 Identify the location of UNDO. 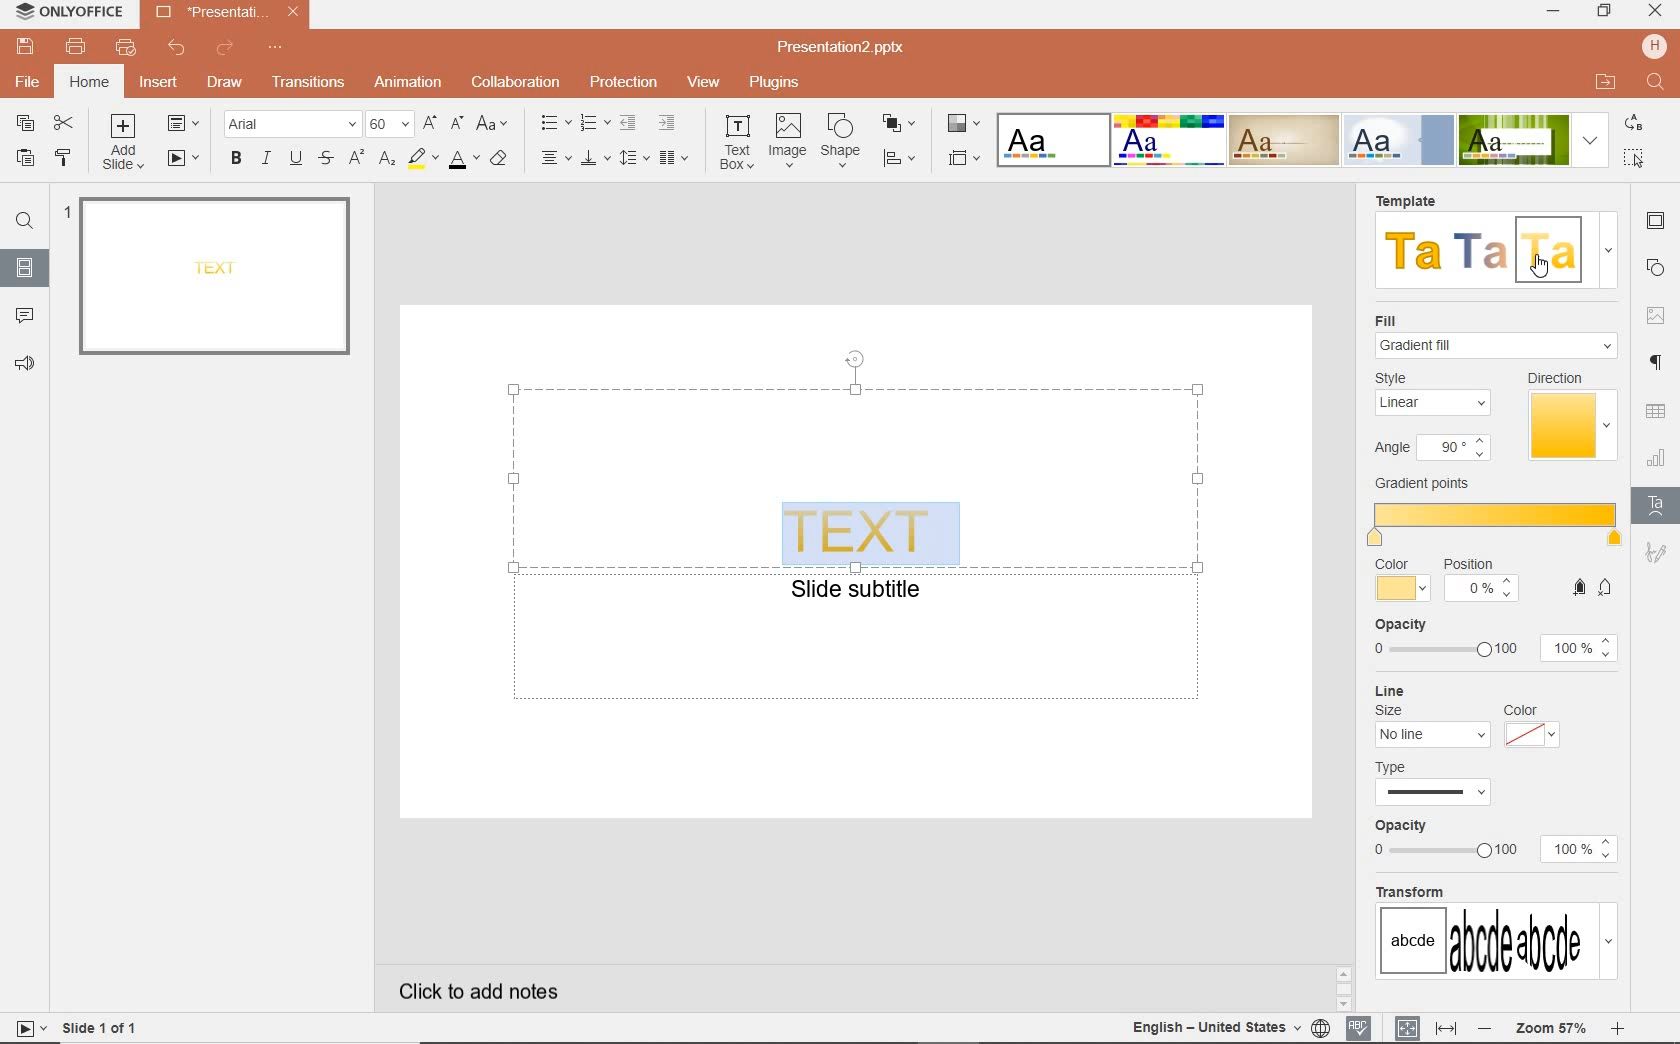
(177, 47).